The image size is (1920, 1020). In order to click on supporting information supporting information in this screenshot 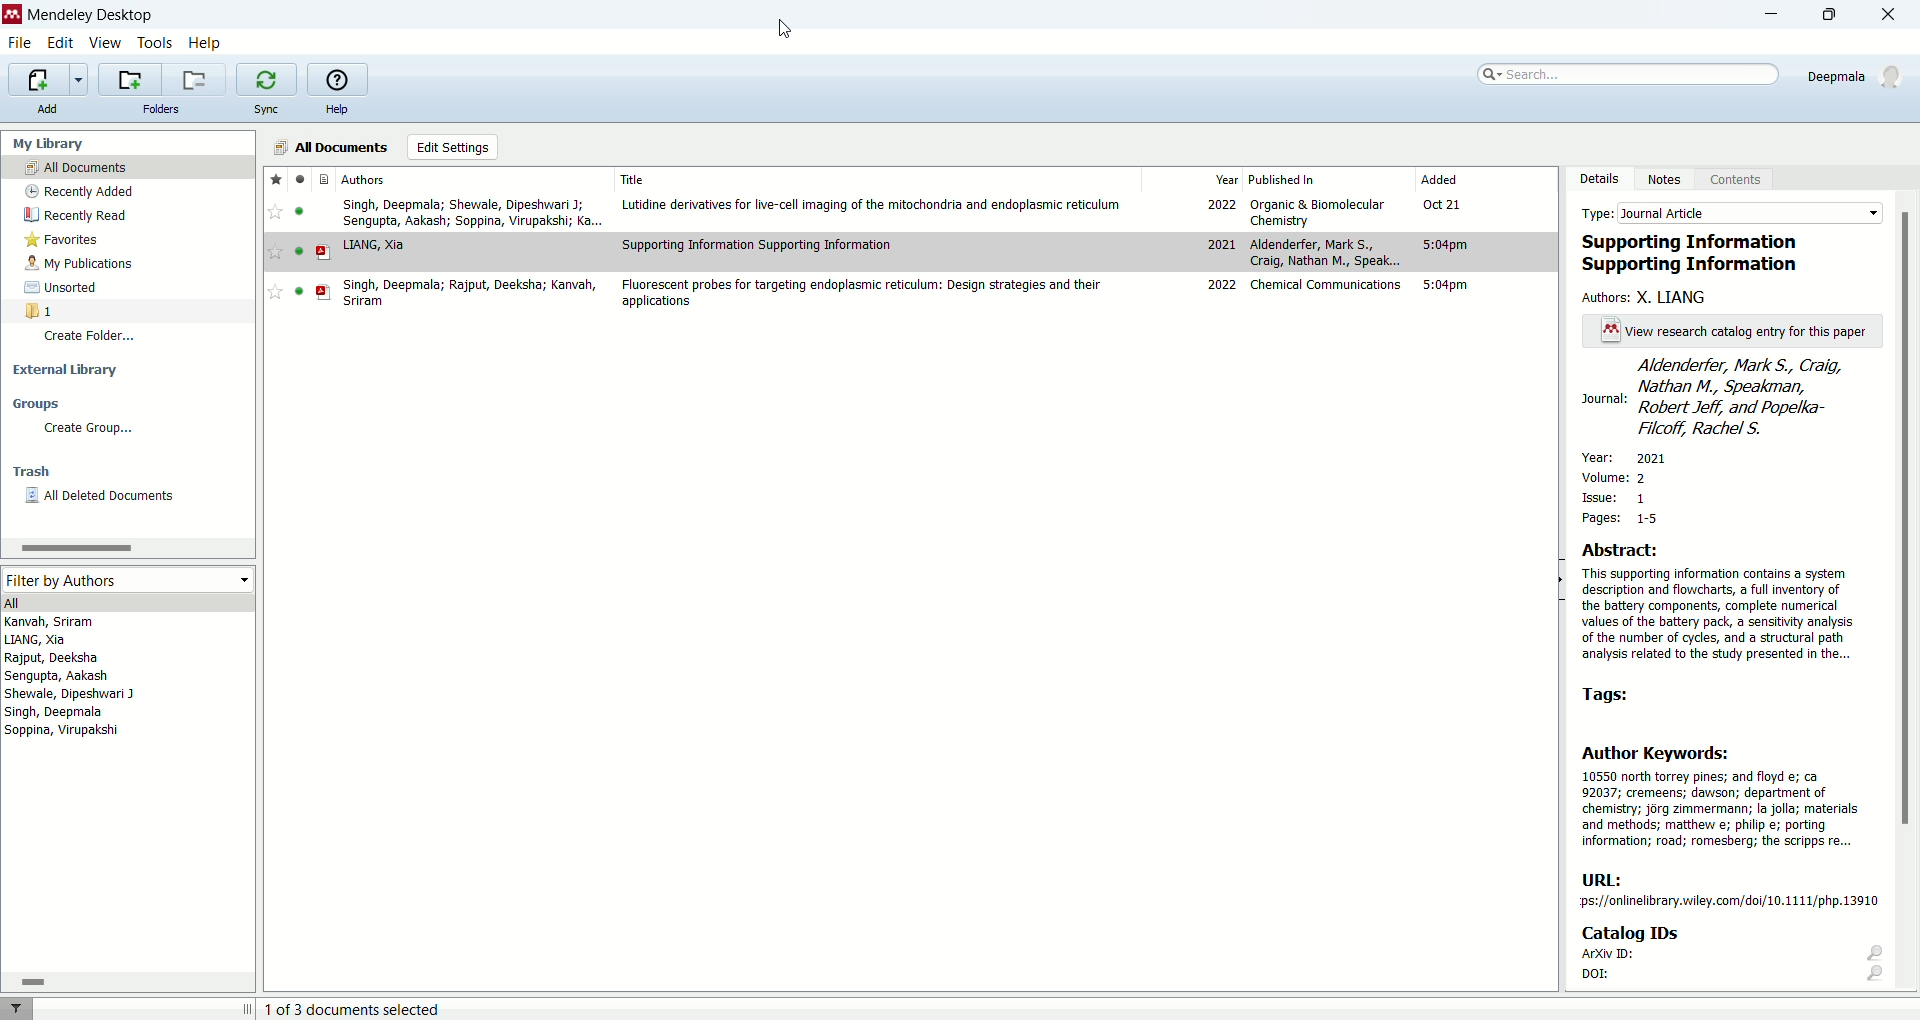, I will do `click(1699, 254)`.